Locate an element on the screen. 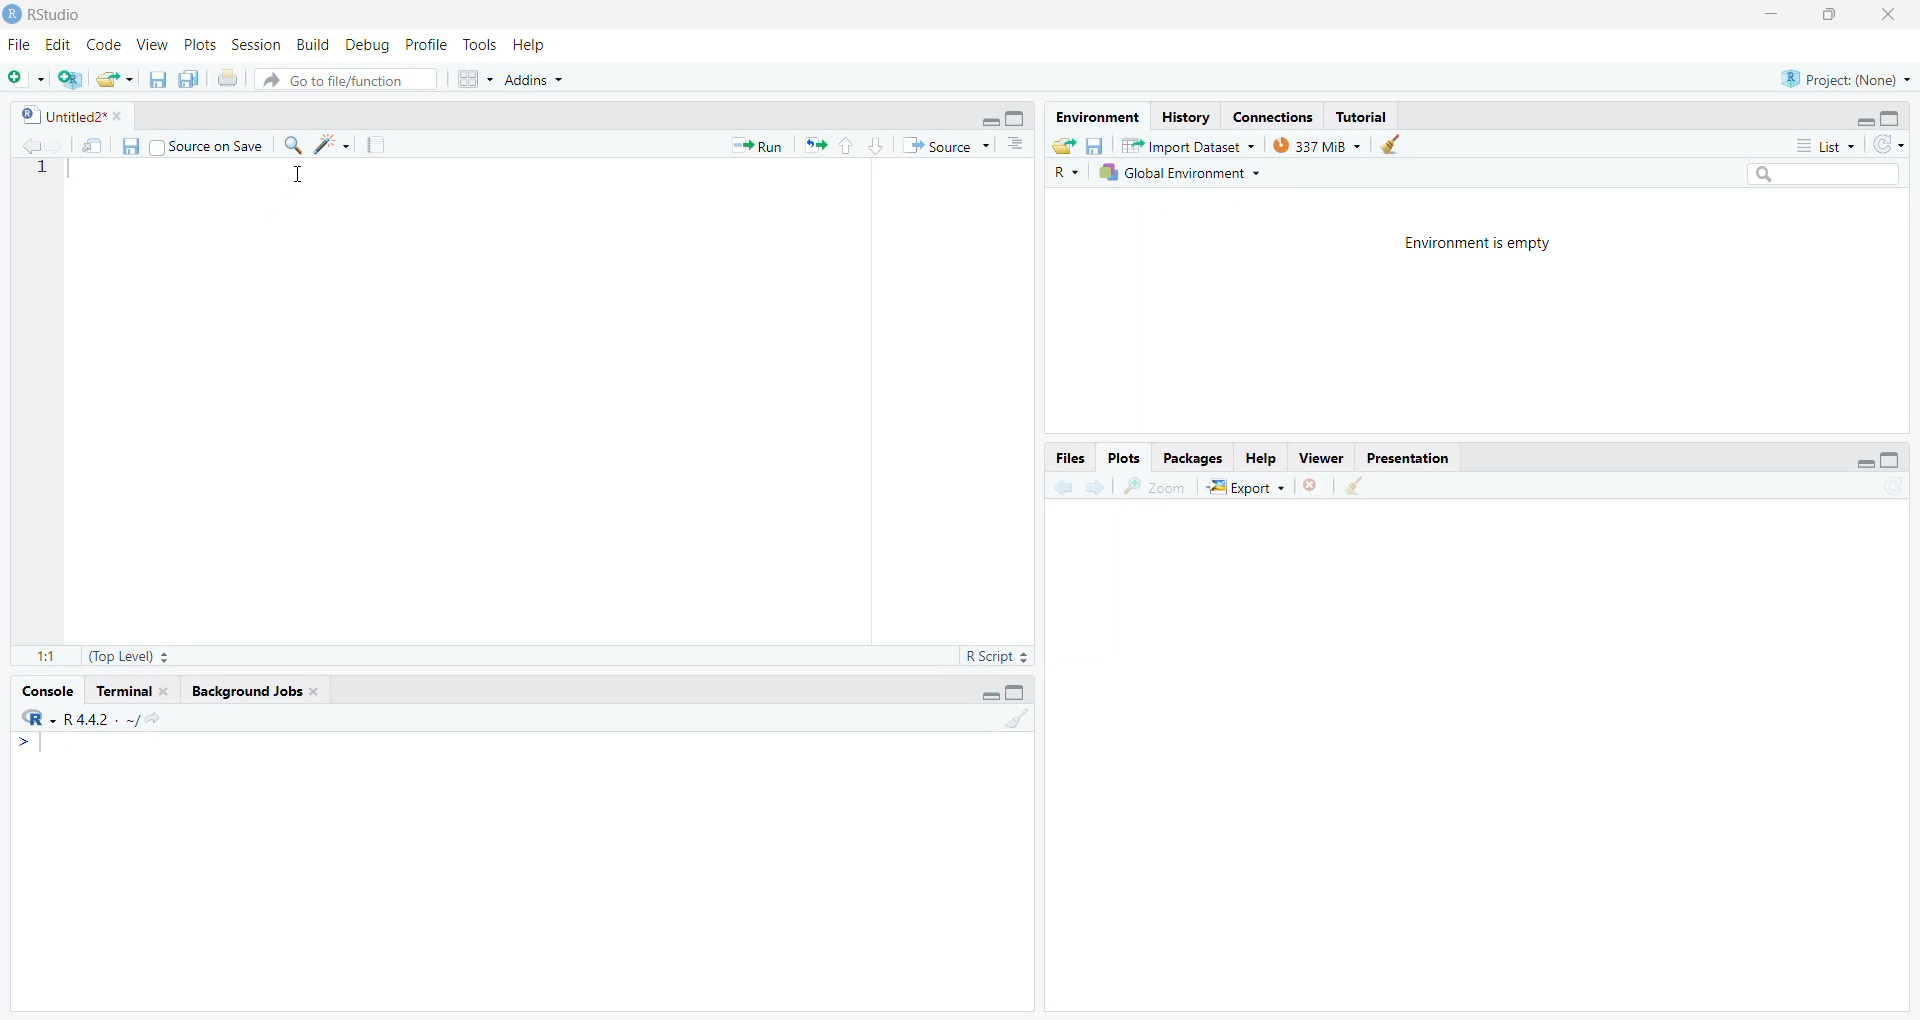 The width and height of the screenshot is (1920, 1020). compile reports is located at coordinates (379, 147).